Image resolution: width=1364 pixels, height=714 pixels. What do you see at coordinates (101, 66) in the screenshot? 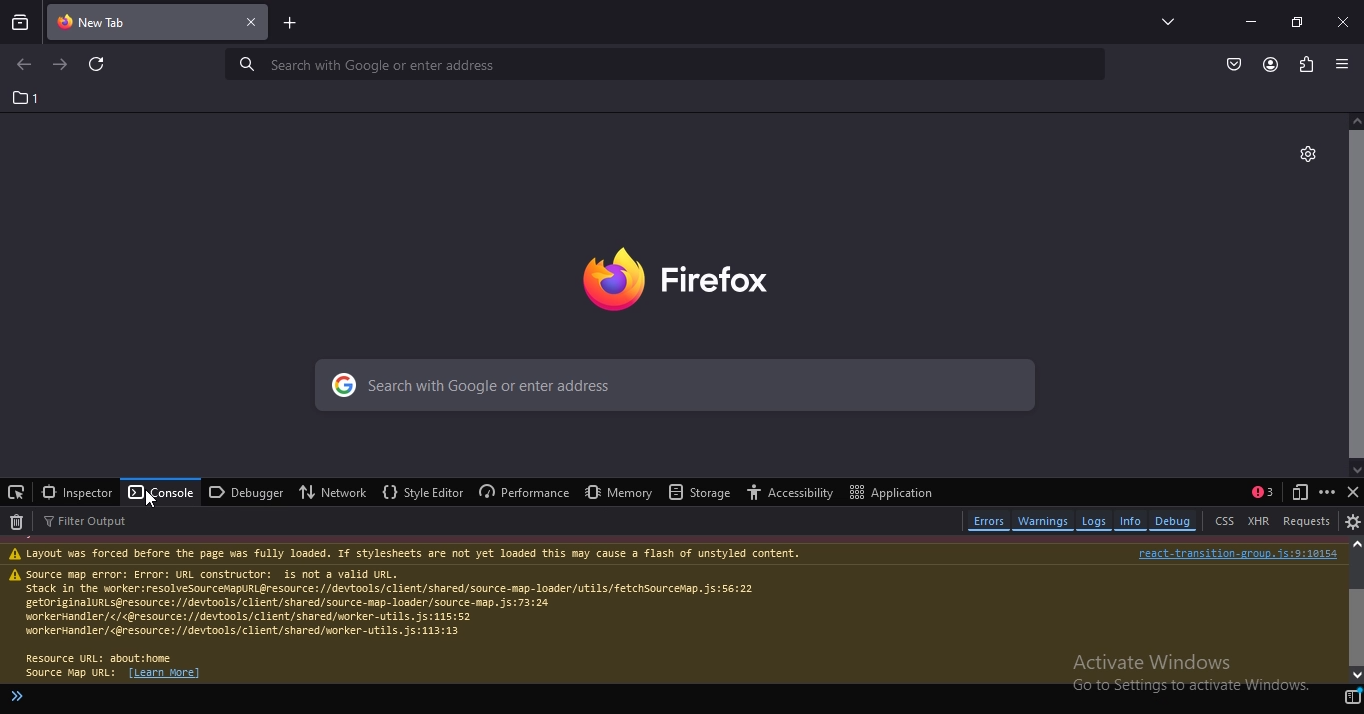
I see `reload this page` at bounding box center [101, 66].